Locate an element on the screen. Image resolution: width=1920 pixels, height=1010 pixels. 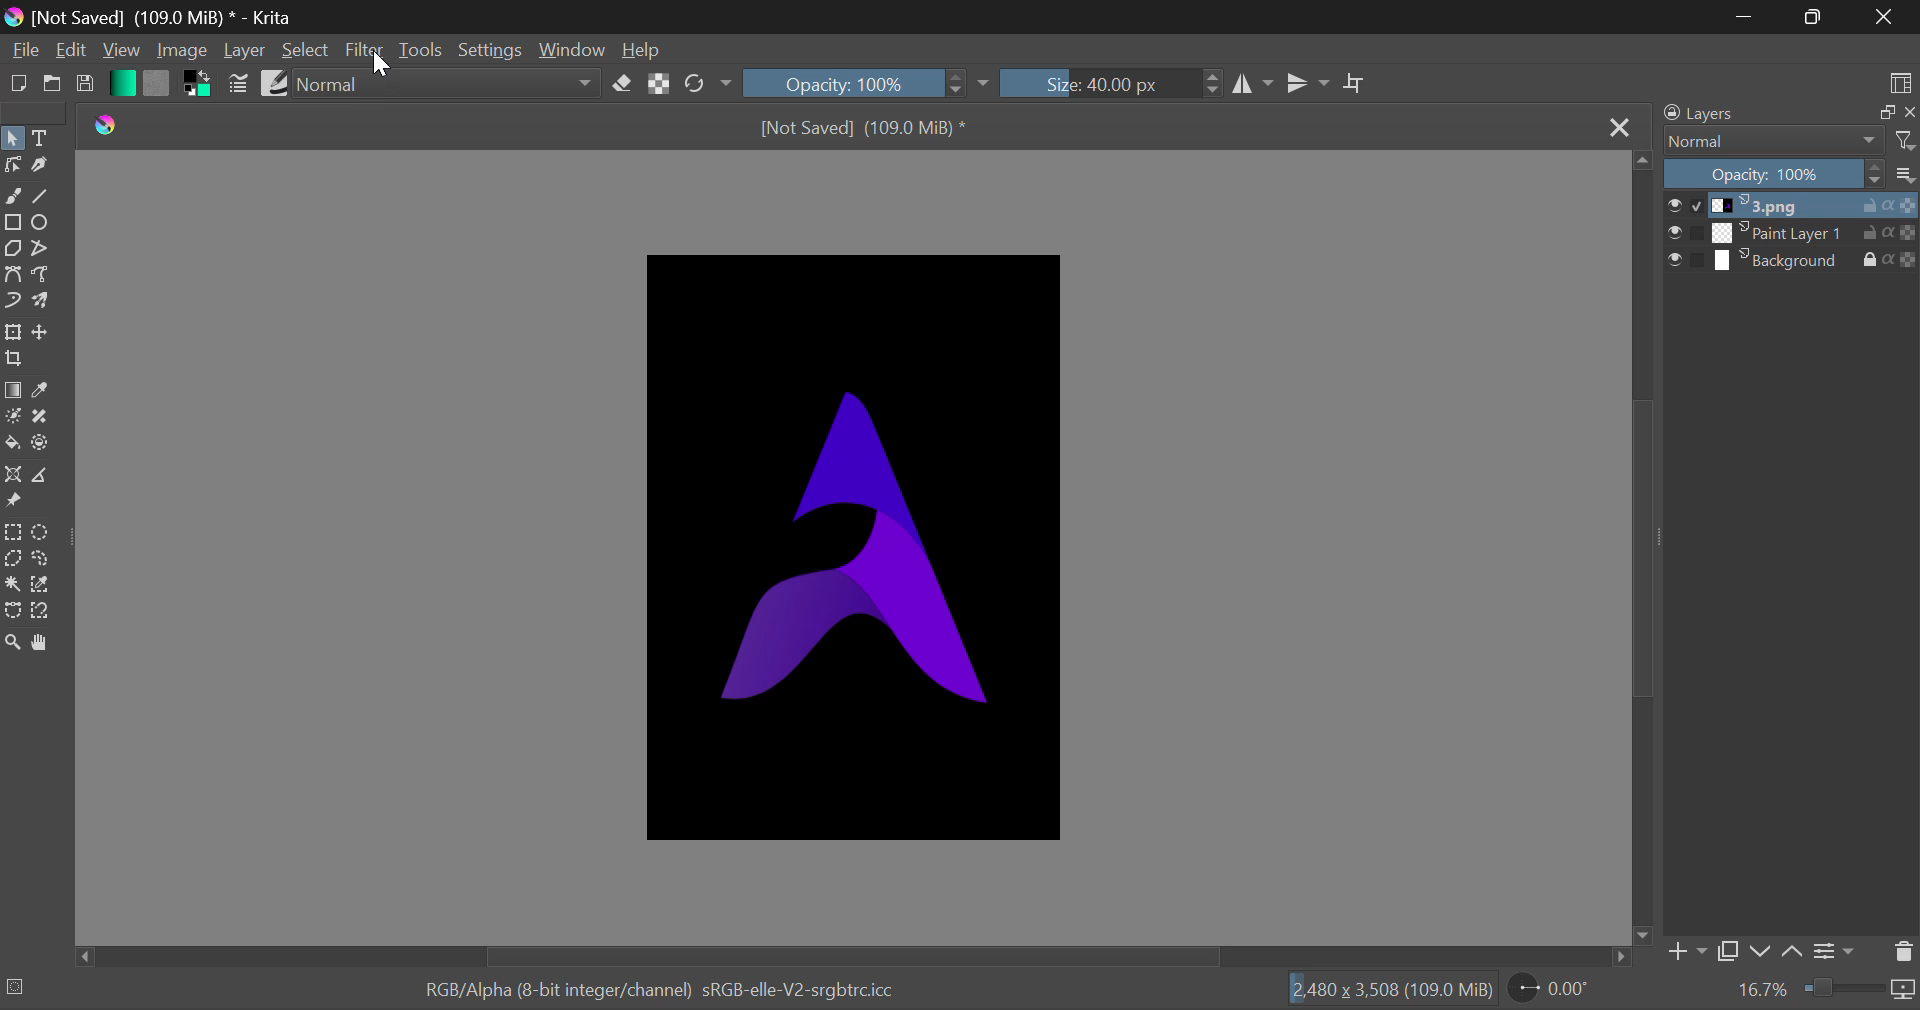
Eraser is located at coordinates (623, 83).